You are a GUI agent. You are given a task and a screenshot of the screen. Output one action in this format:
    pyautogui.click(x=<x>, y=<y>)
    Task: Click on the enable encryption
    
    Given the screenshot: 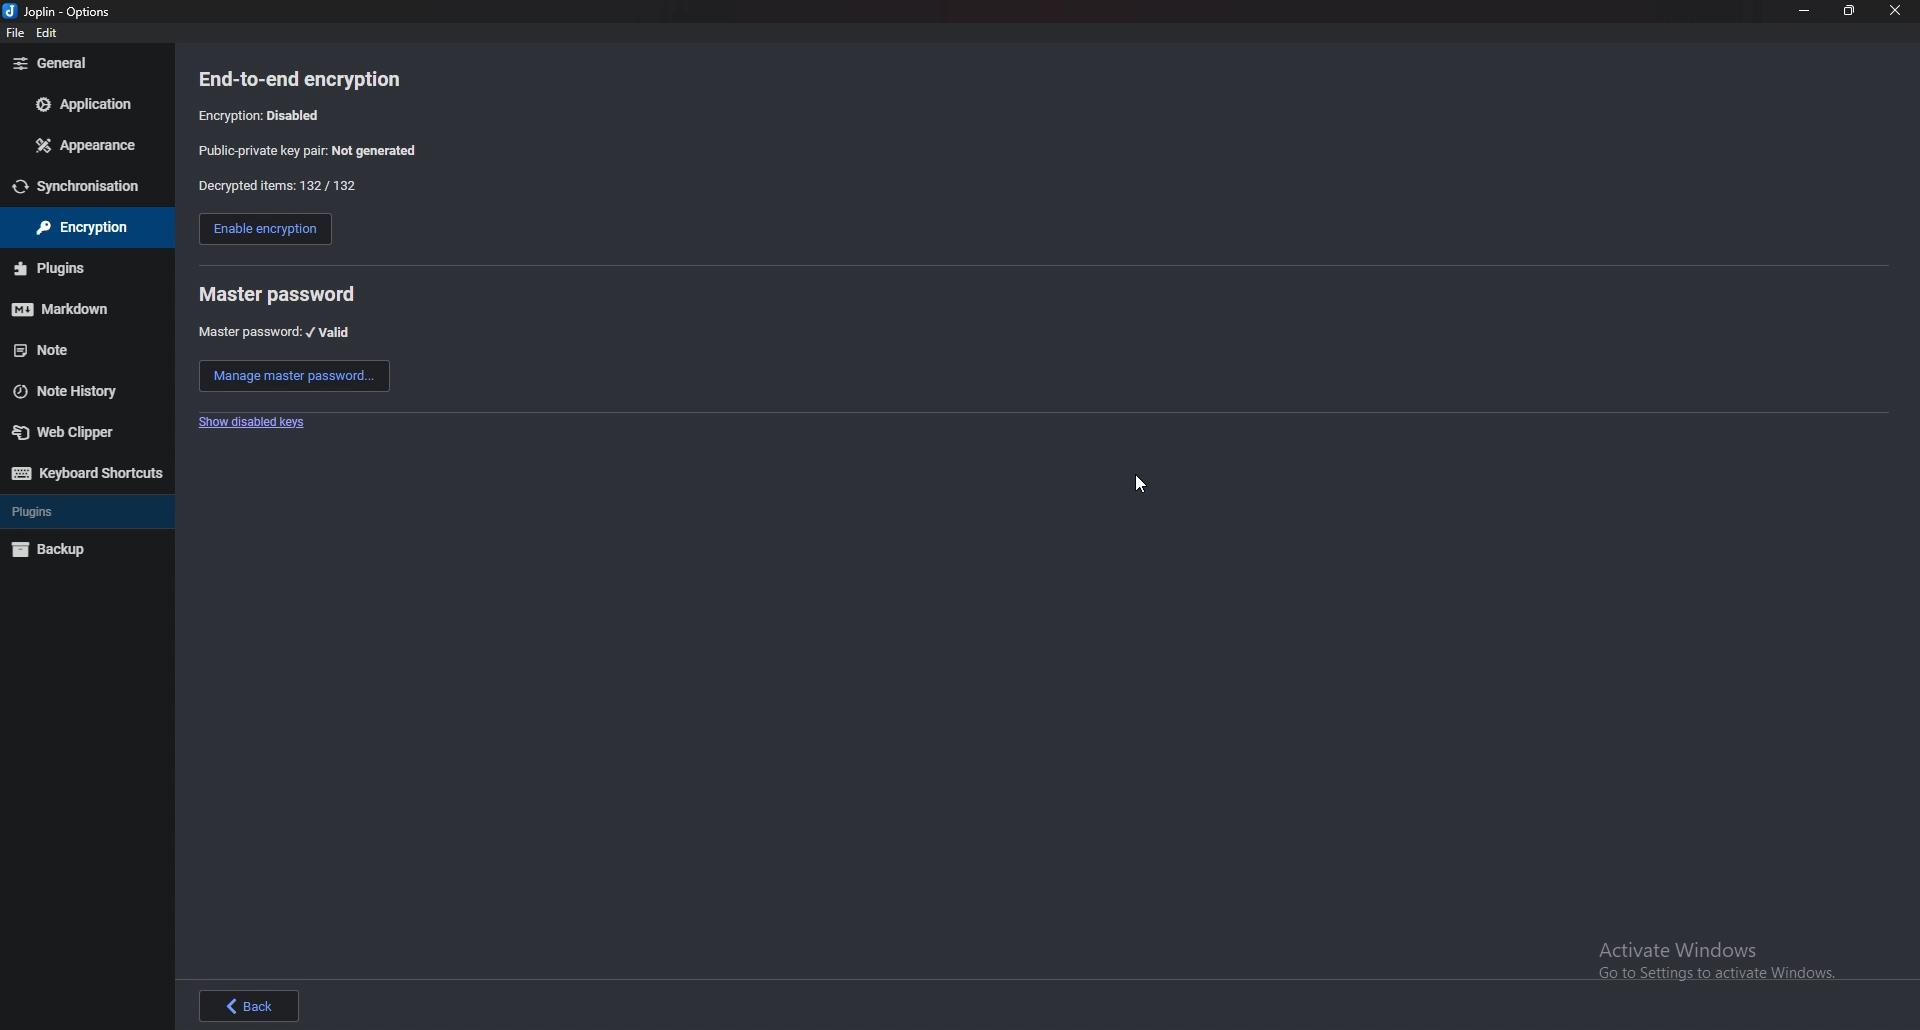 What is the action you would take?
    pyautogui.click(x=264, y=231)
    